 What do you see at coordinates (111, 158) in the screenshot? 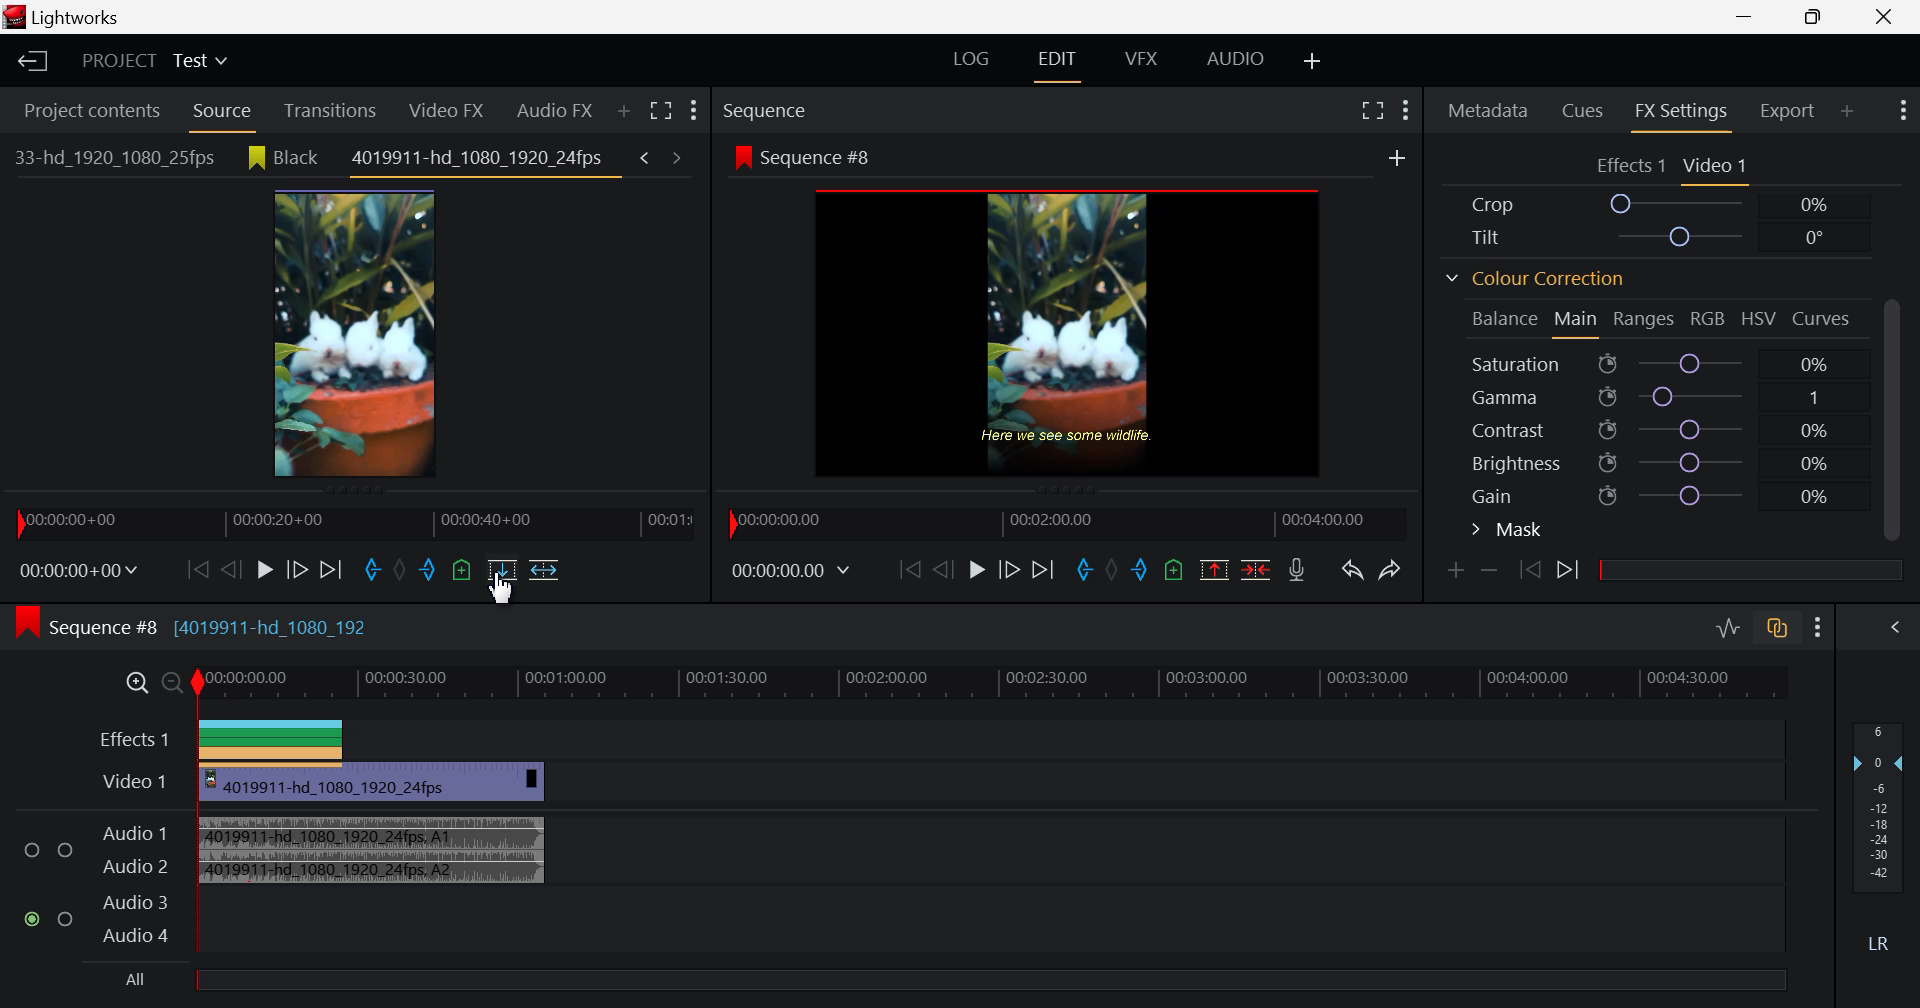
I see `33-hd_1920_1080_25fps` at bounding box center [111, 158].